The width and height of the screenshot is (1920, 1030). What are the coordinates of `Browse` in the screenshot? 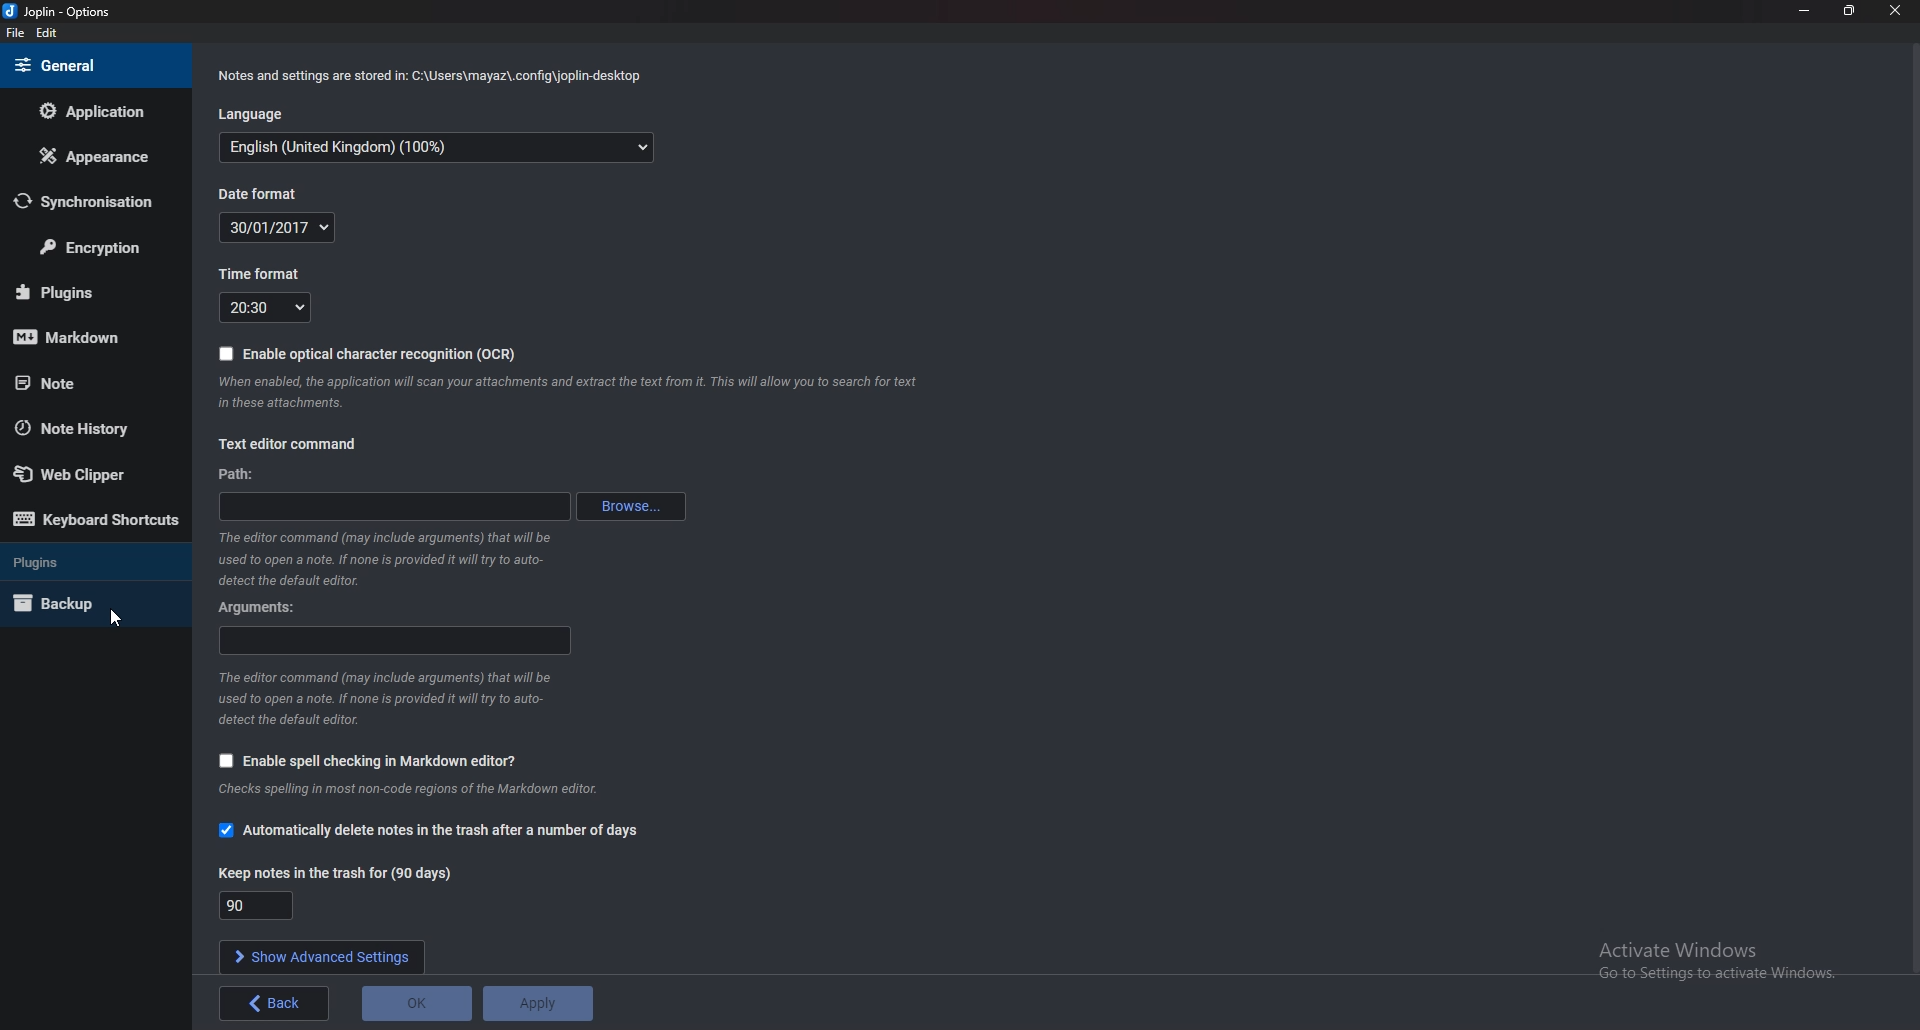 It's located at (631, 508).